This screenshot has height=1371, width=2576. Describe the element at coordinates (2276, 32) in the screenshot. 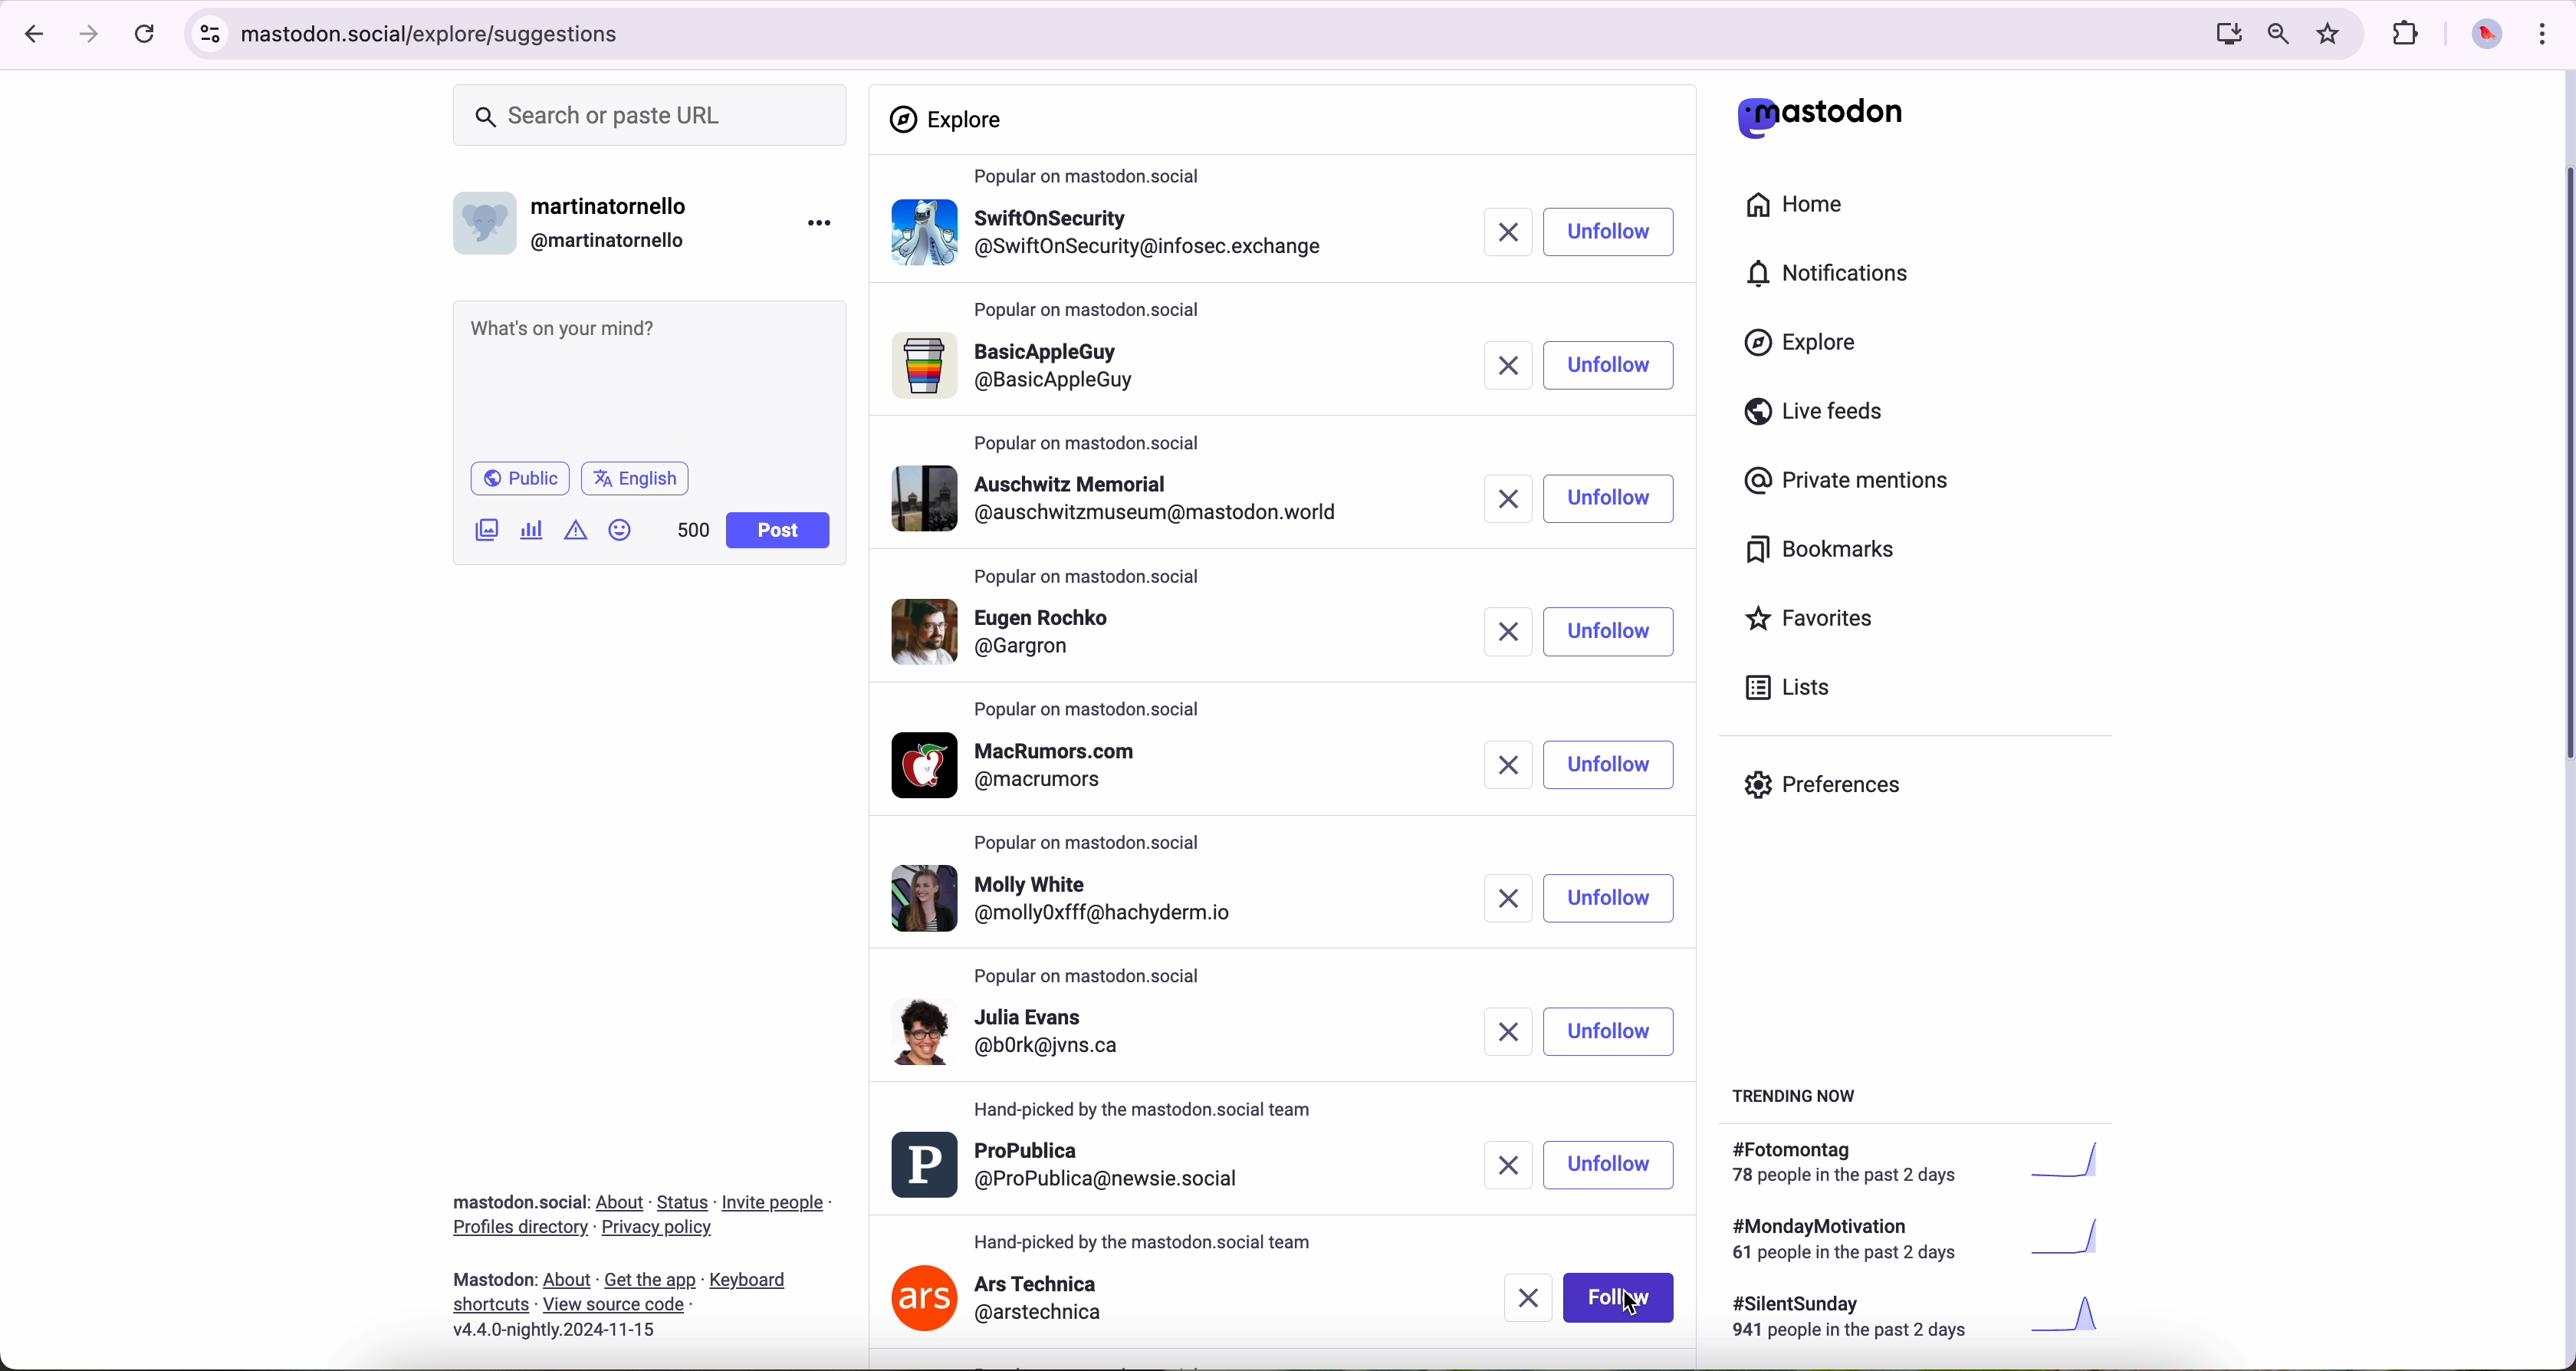

I see `zoom out` at that location.